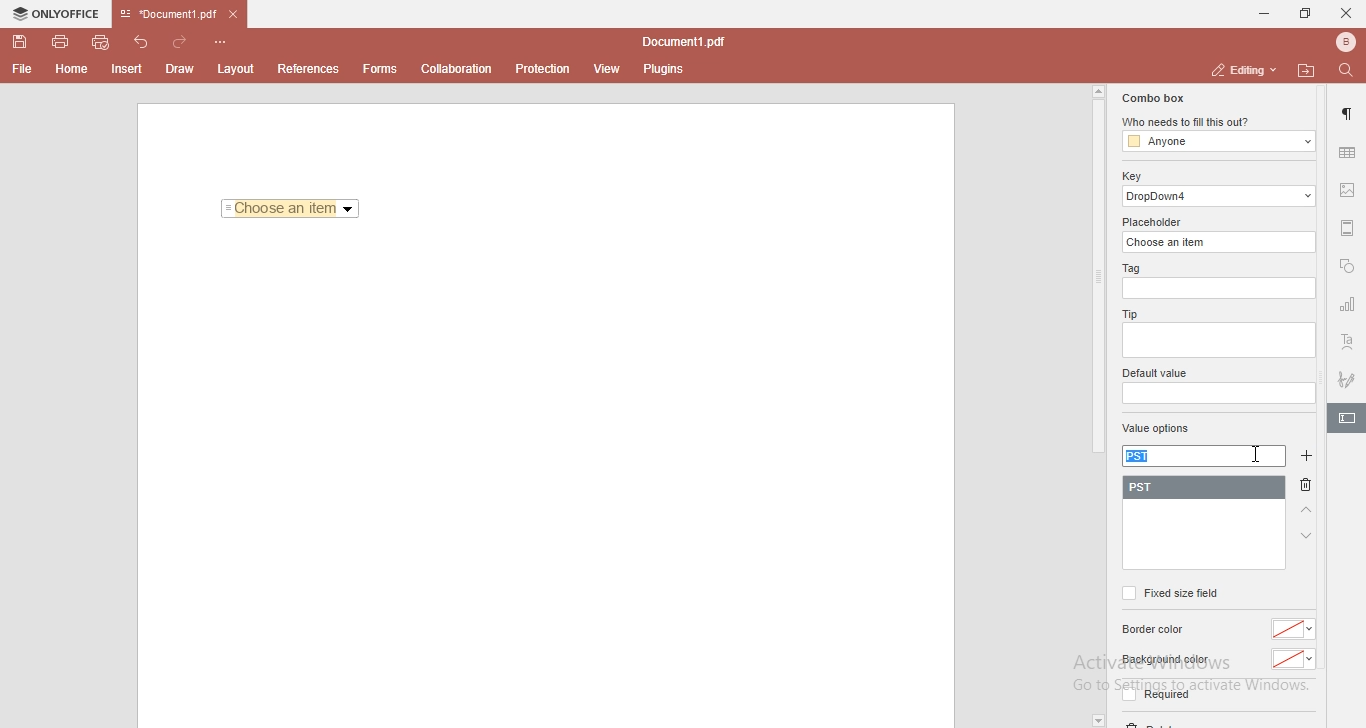 This screenshot has width=1366, height=728. Describe the element at coordinates (1208, 488) in the screenshot. I see `PST added` at that location.